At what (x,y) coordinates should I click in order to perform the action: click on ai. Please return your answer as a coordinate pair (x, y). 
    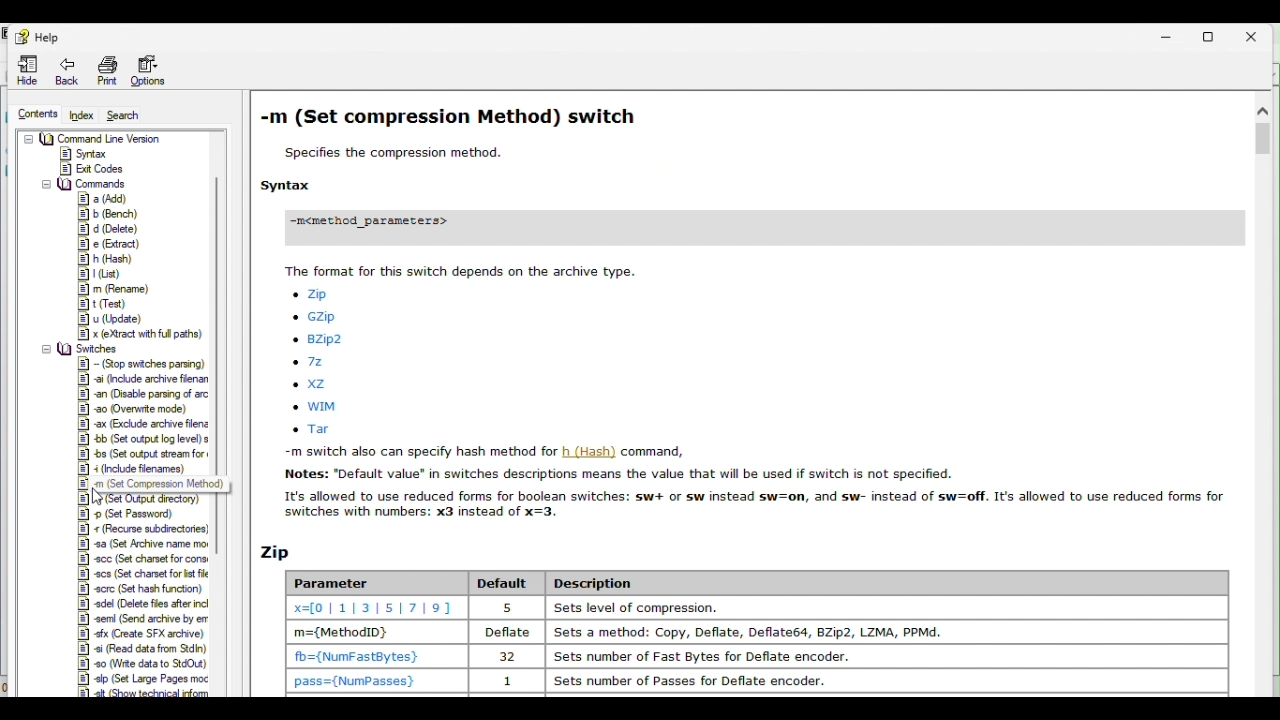
    Looking at the image, I should click on (138, 380).